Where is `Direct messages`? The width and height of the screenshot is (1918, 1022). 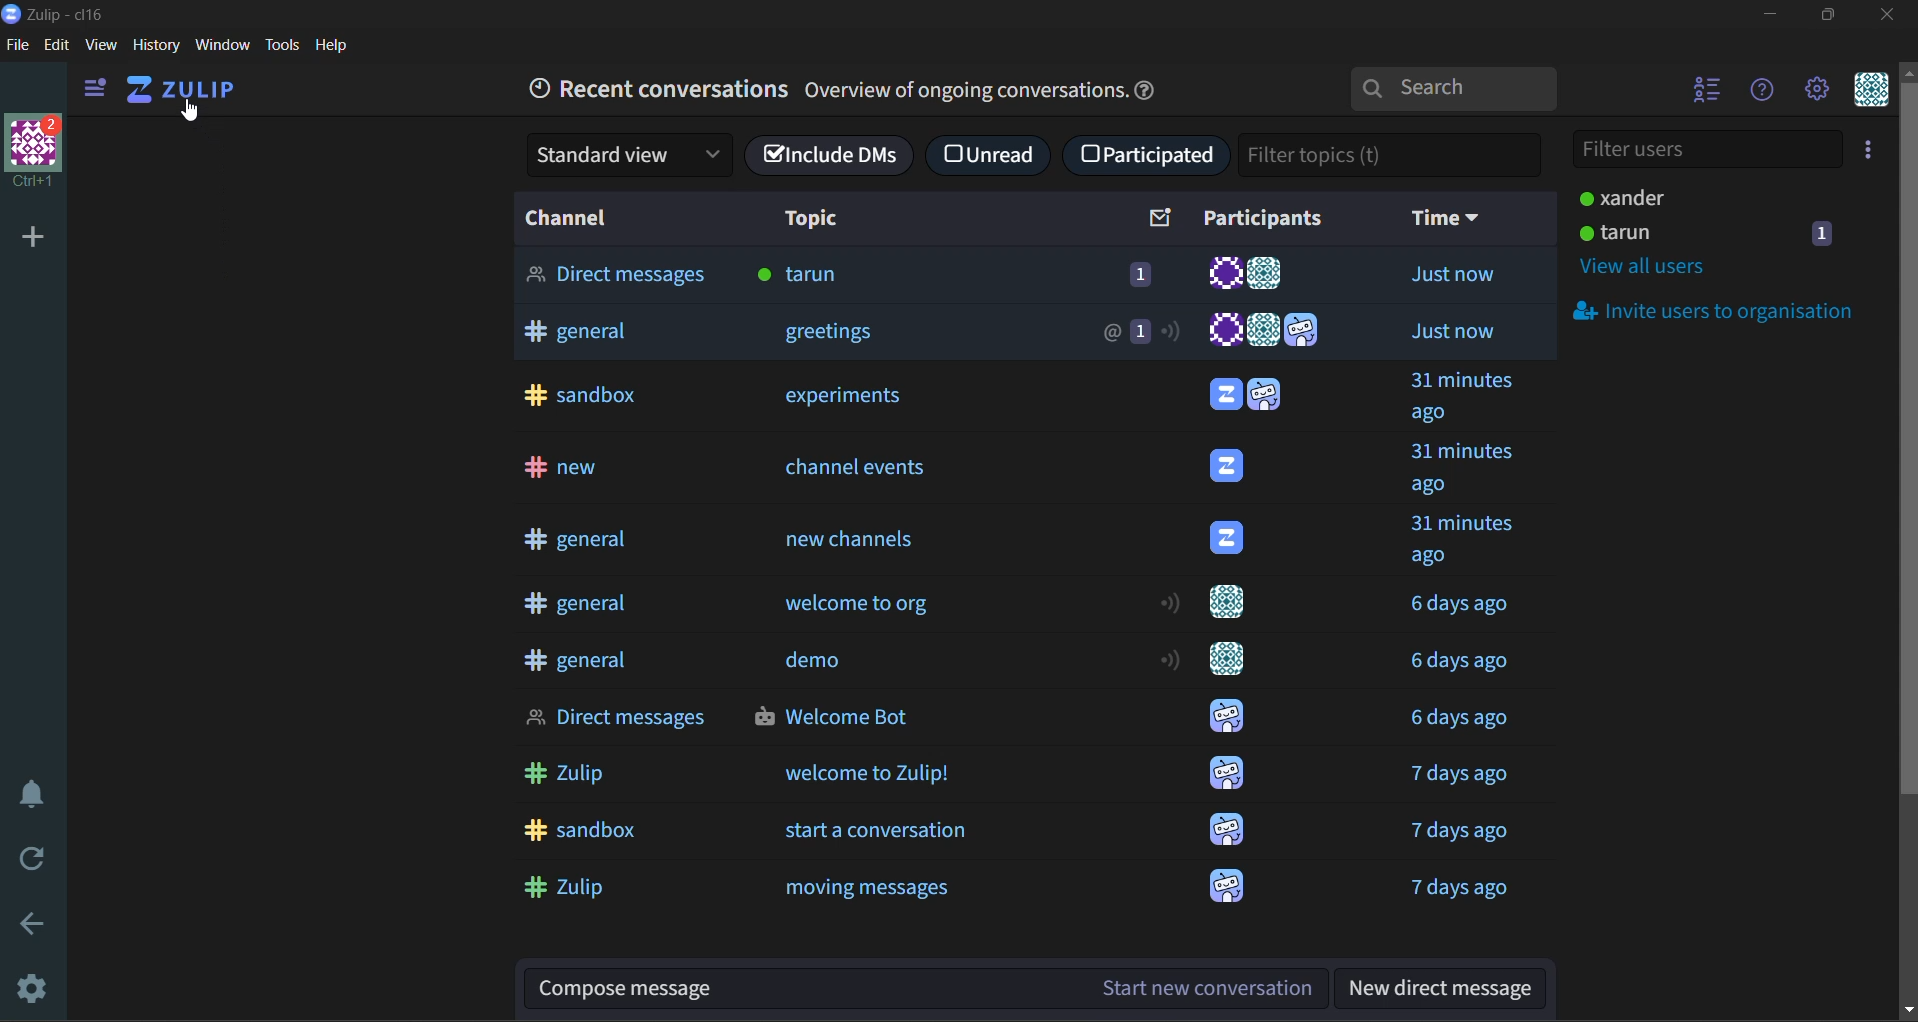
Direct messages is located at coordinates (620, 721).